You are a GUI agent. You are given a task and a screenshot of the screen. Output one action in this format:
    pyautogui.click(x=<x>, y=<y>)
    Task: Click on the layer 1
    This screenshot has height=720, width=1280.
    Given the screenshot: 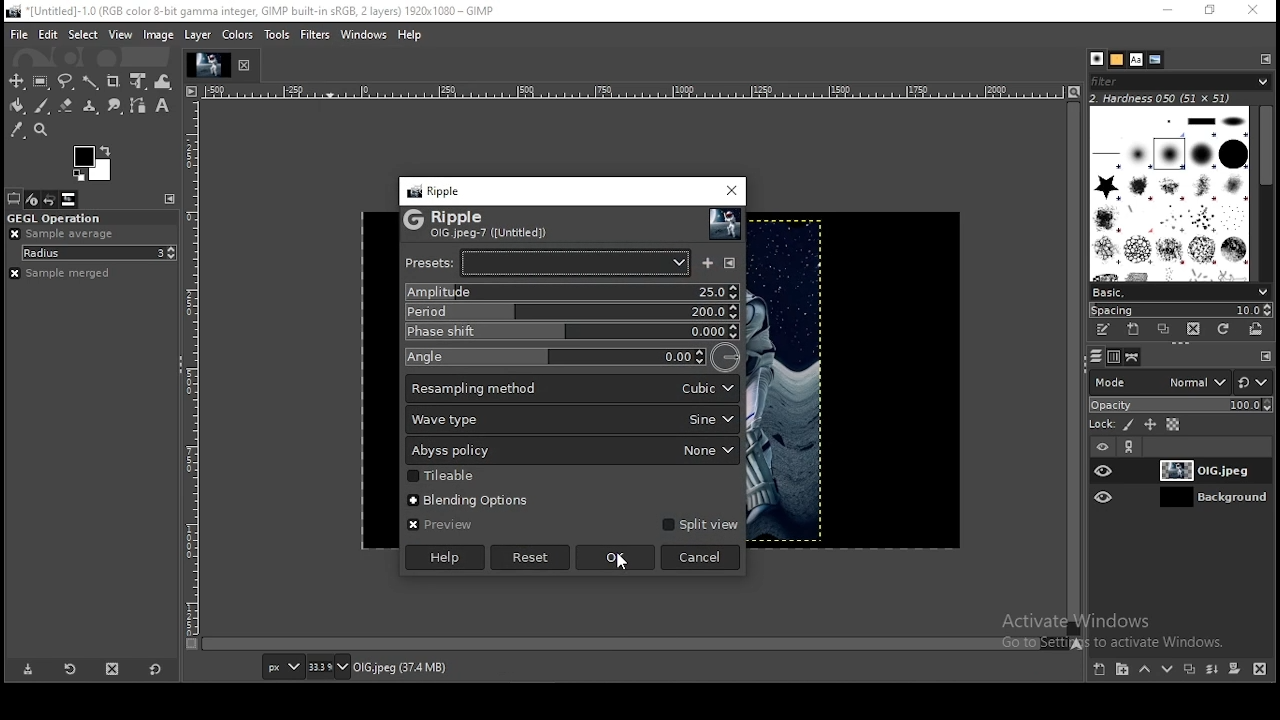 What is the action you would take?
    pyautogui.click(x=1196, y=471)
    